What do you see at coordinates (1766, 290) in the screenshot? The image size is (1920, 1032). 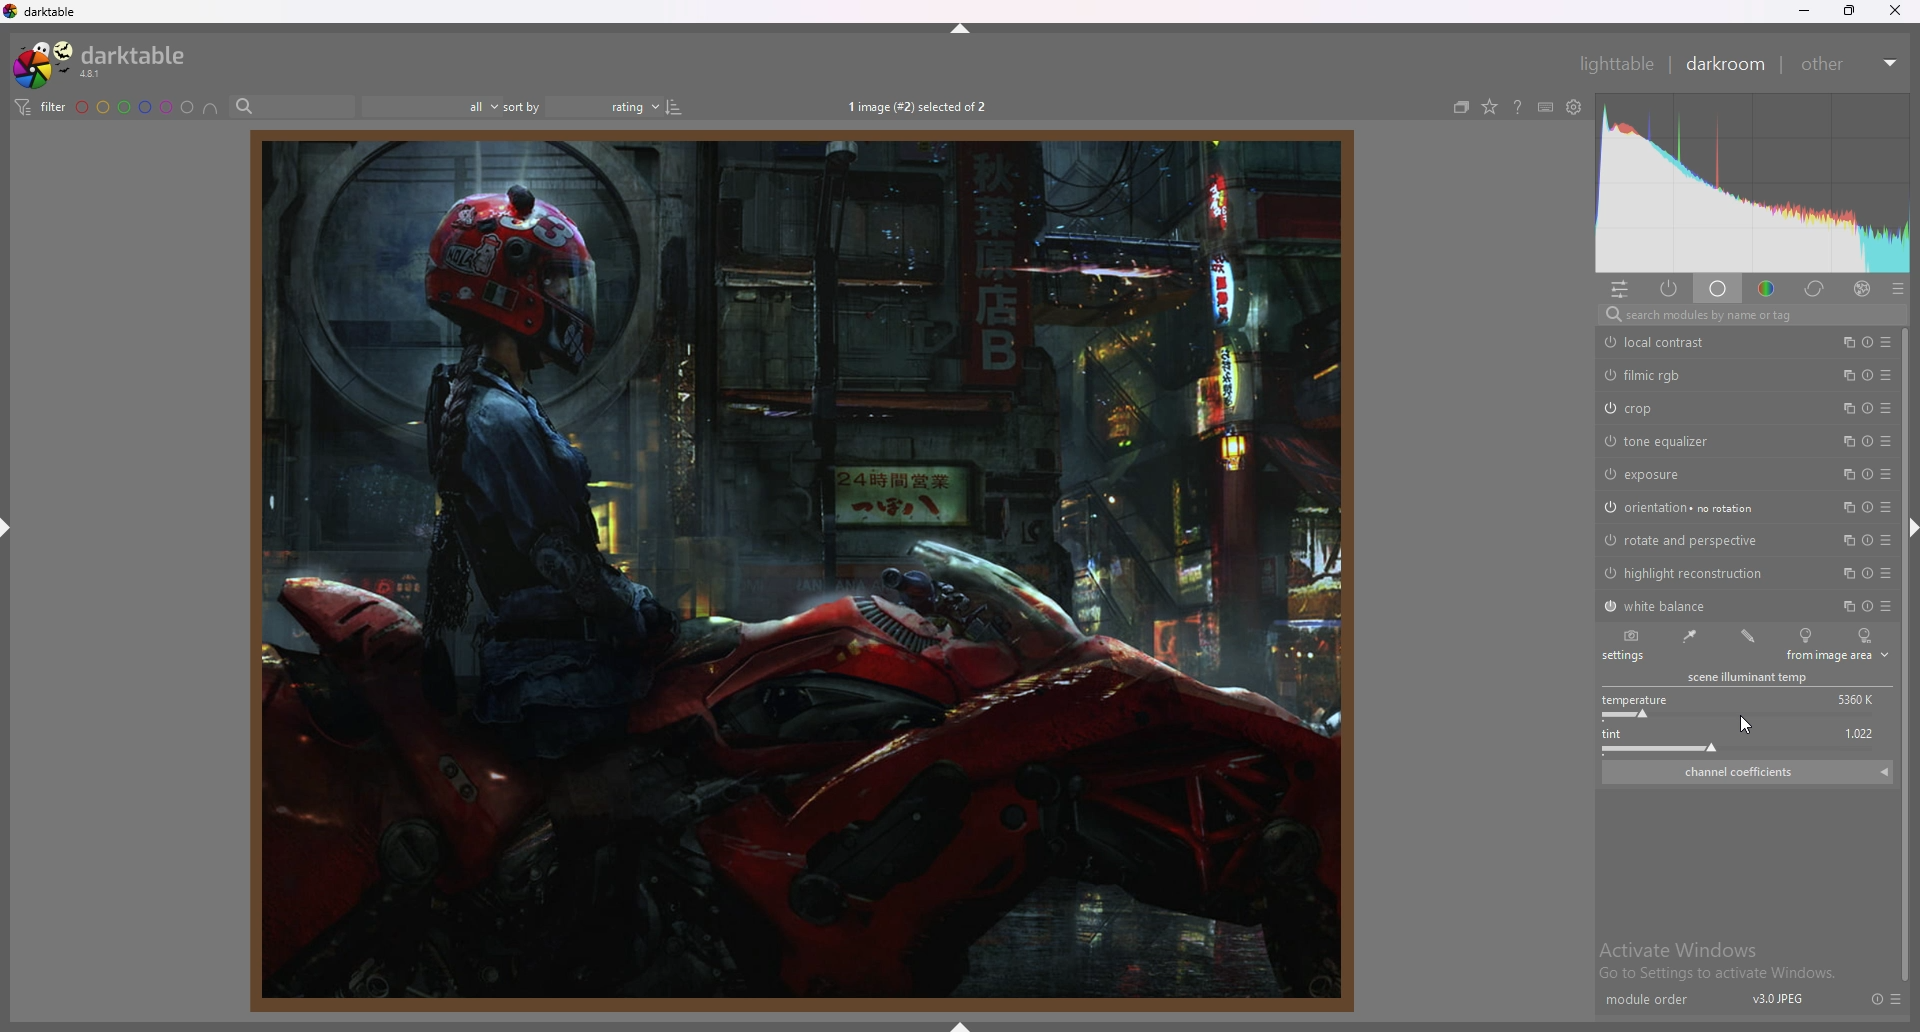 I see `color` at bounding box center [1766, 290].